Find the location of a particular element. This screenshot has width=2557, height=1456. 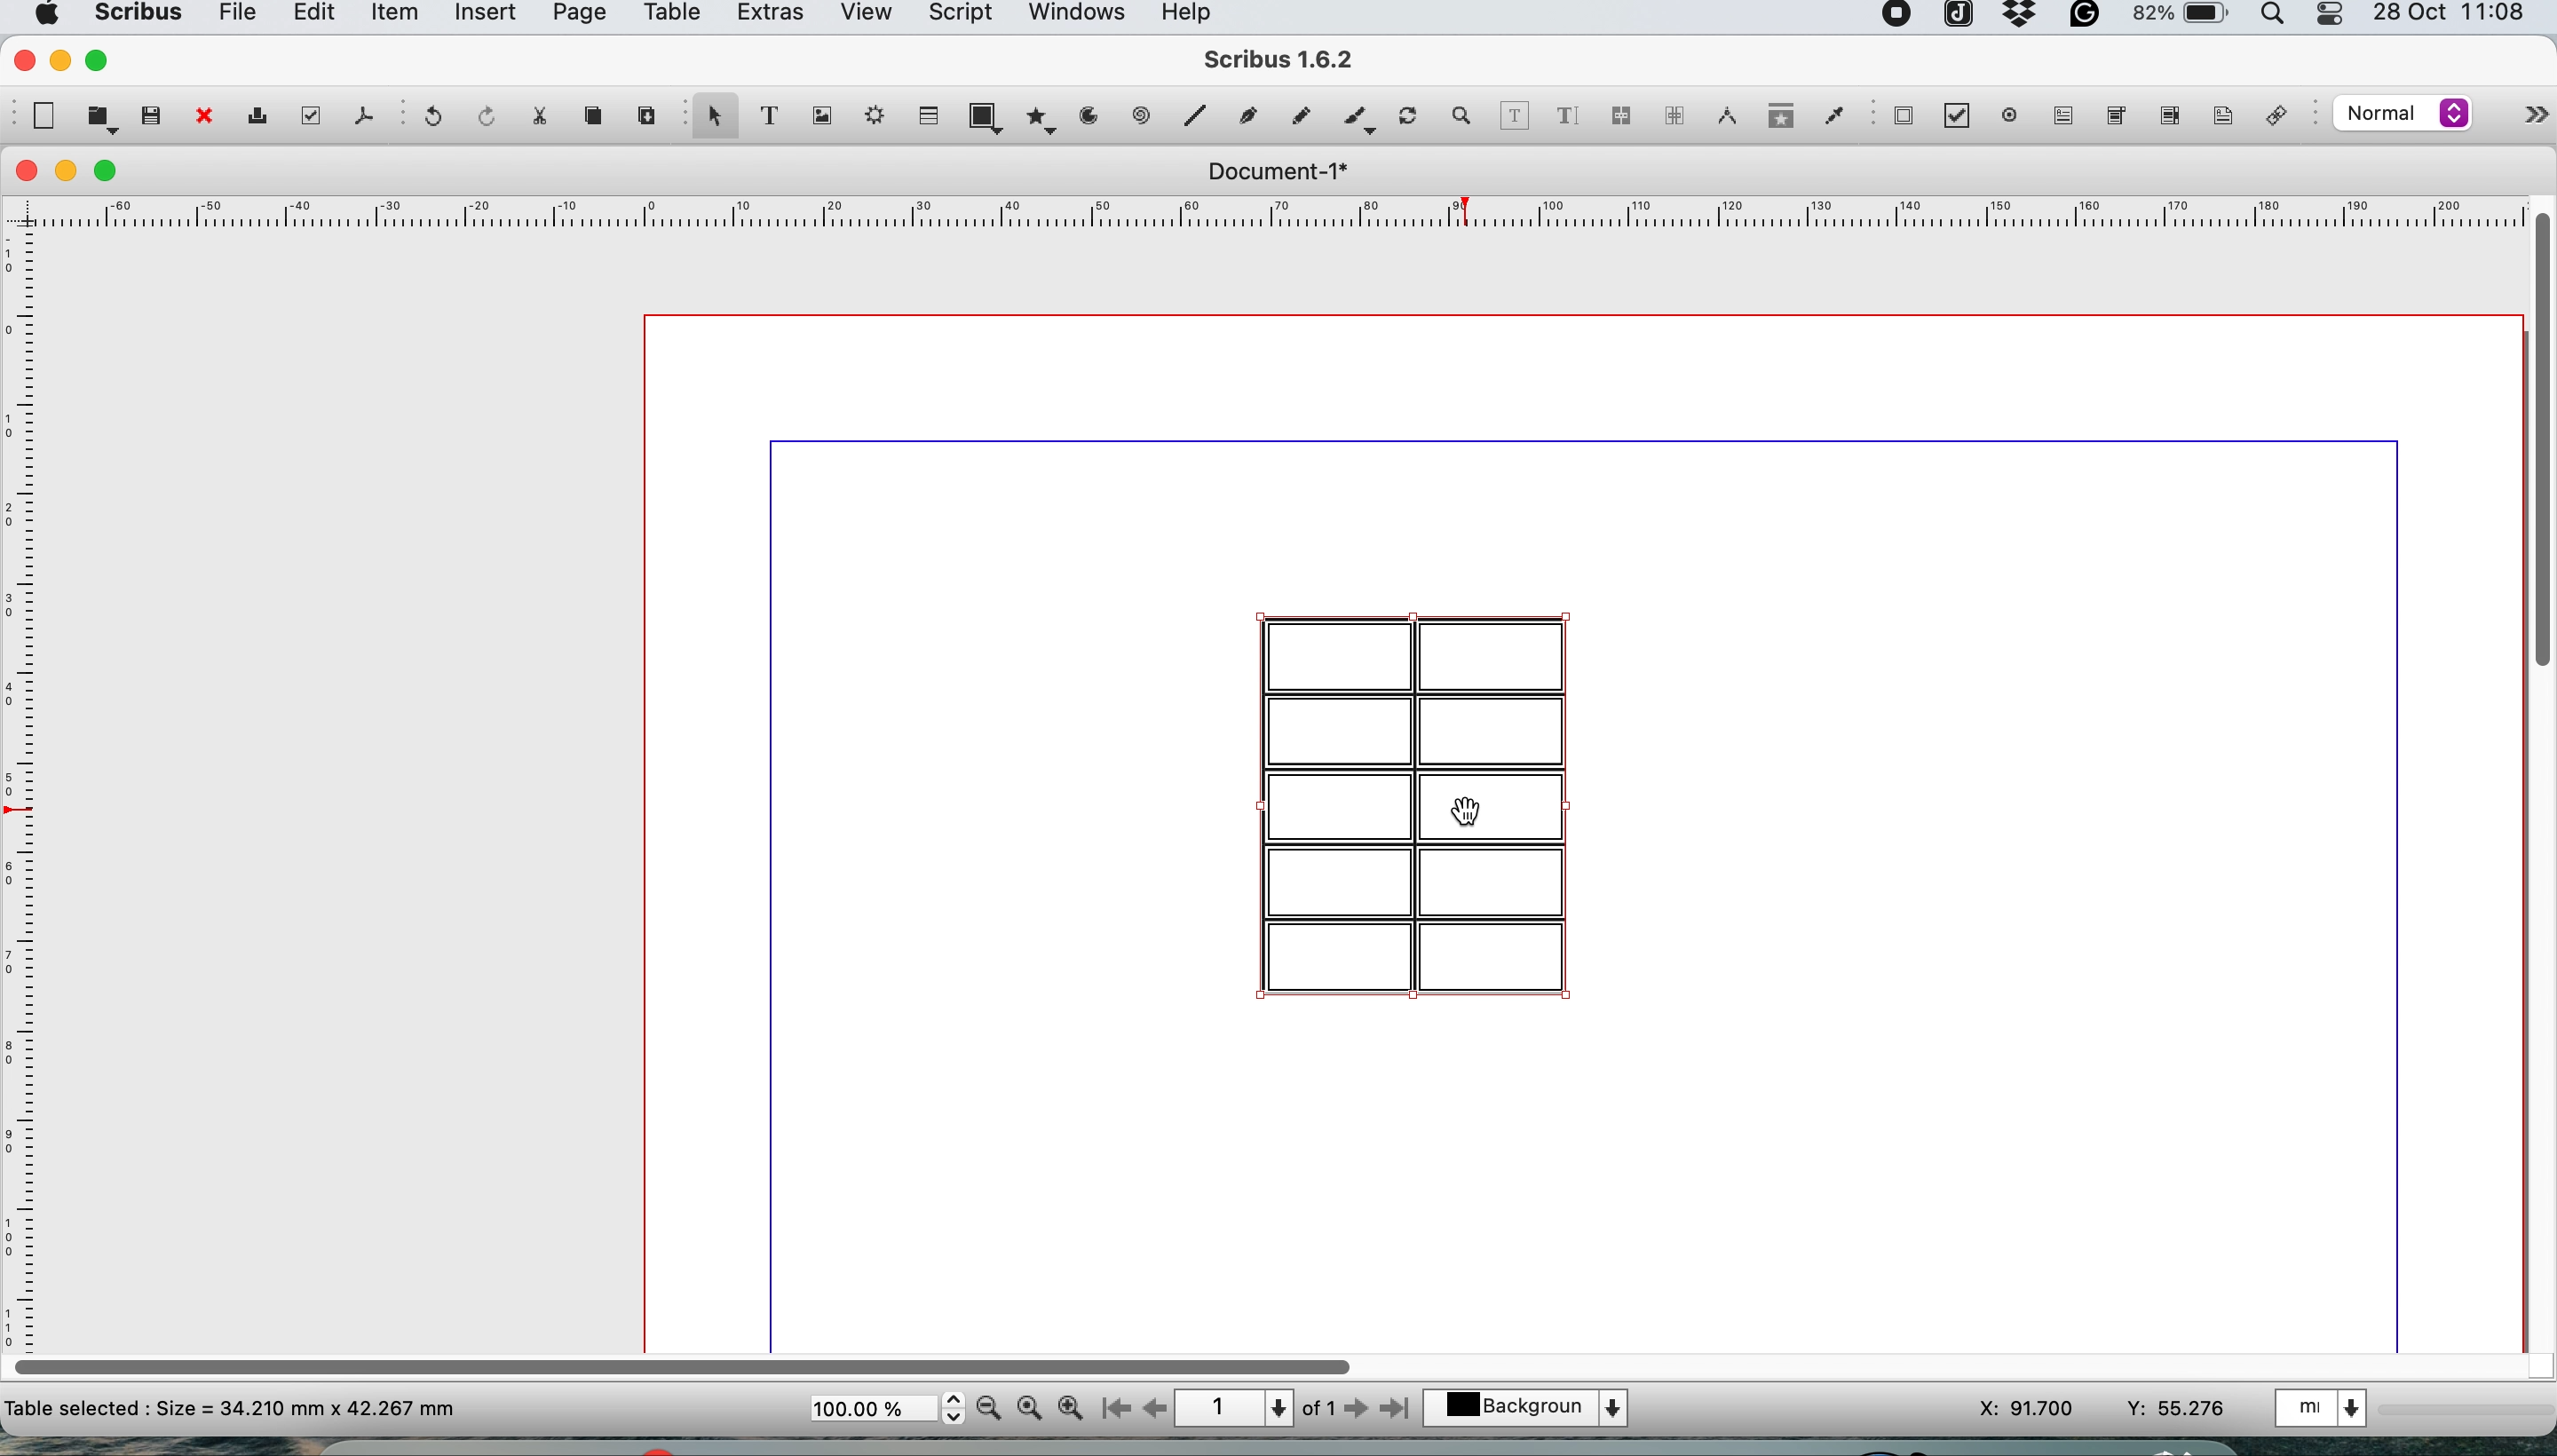

page is located at coordinates (576, 17).